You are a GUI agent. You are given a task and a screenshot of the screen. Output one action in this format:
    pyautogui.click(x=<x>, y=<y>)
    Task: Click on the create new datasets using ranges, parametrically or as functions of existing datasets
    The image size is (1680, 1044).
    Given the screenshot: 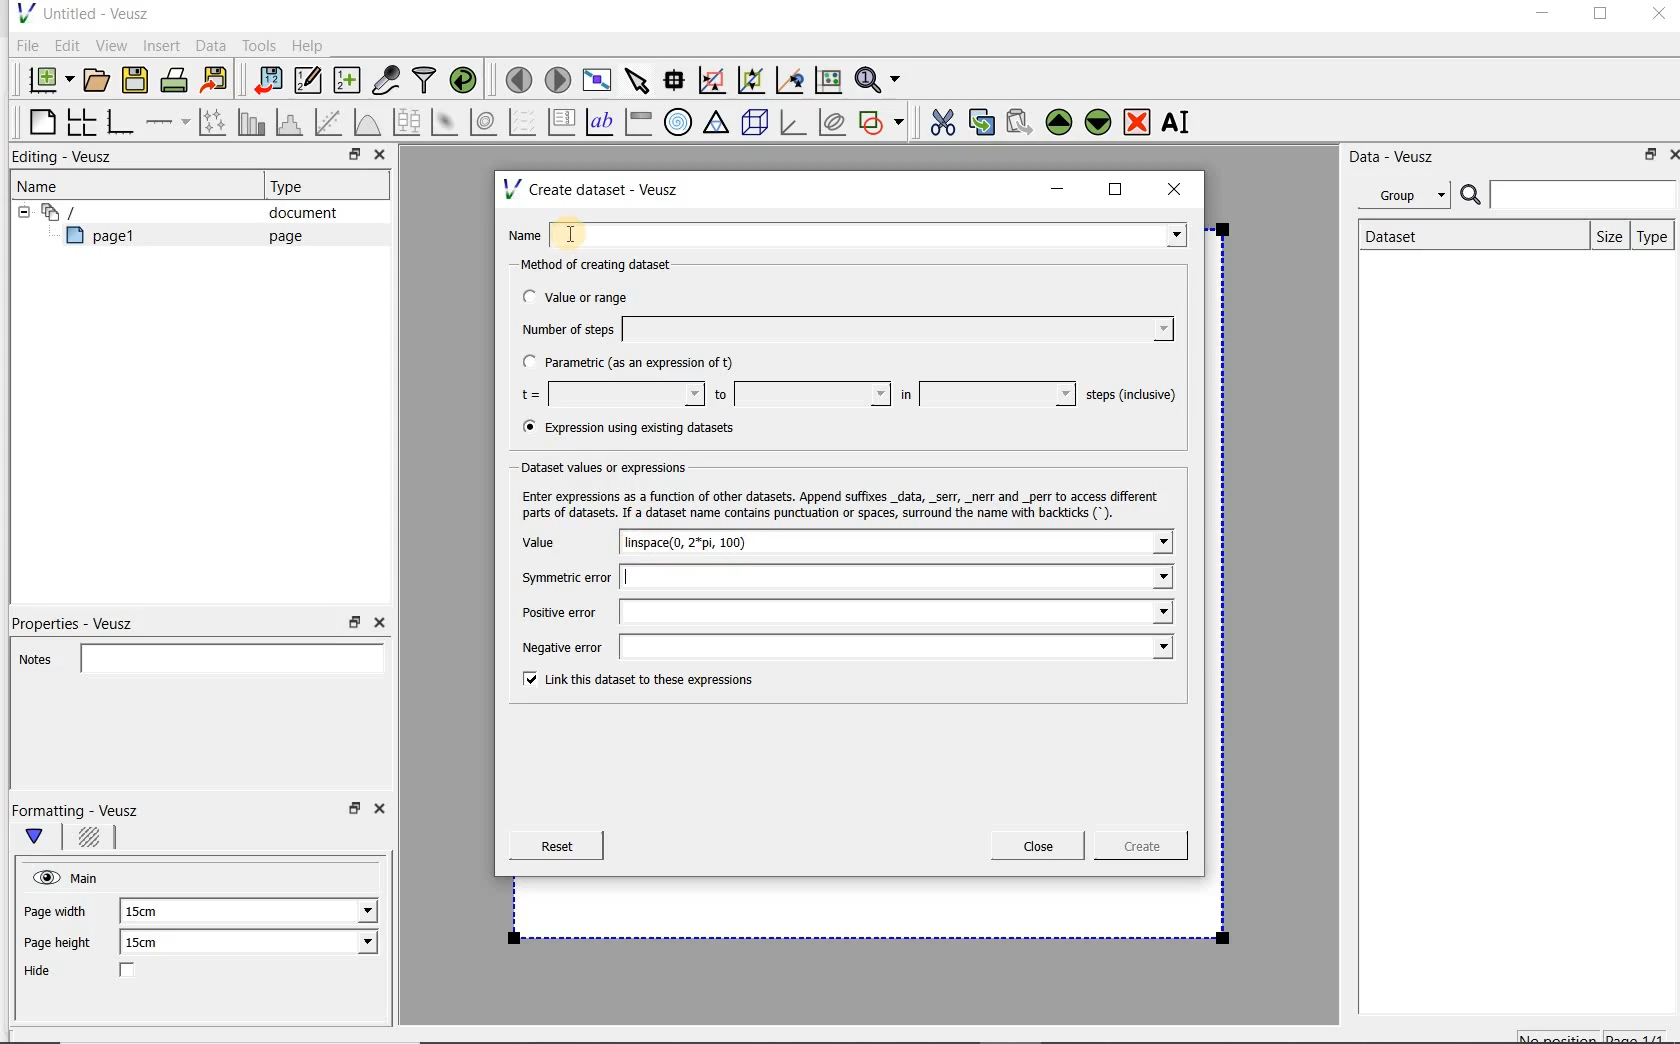 What is the action you would take?
    pyautogui.click(x=348, y=81)
    